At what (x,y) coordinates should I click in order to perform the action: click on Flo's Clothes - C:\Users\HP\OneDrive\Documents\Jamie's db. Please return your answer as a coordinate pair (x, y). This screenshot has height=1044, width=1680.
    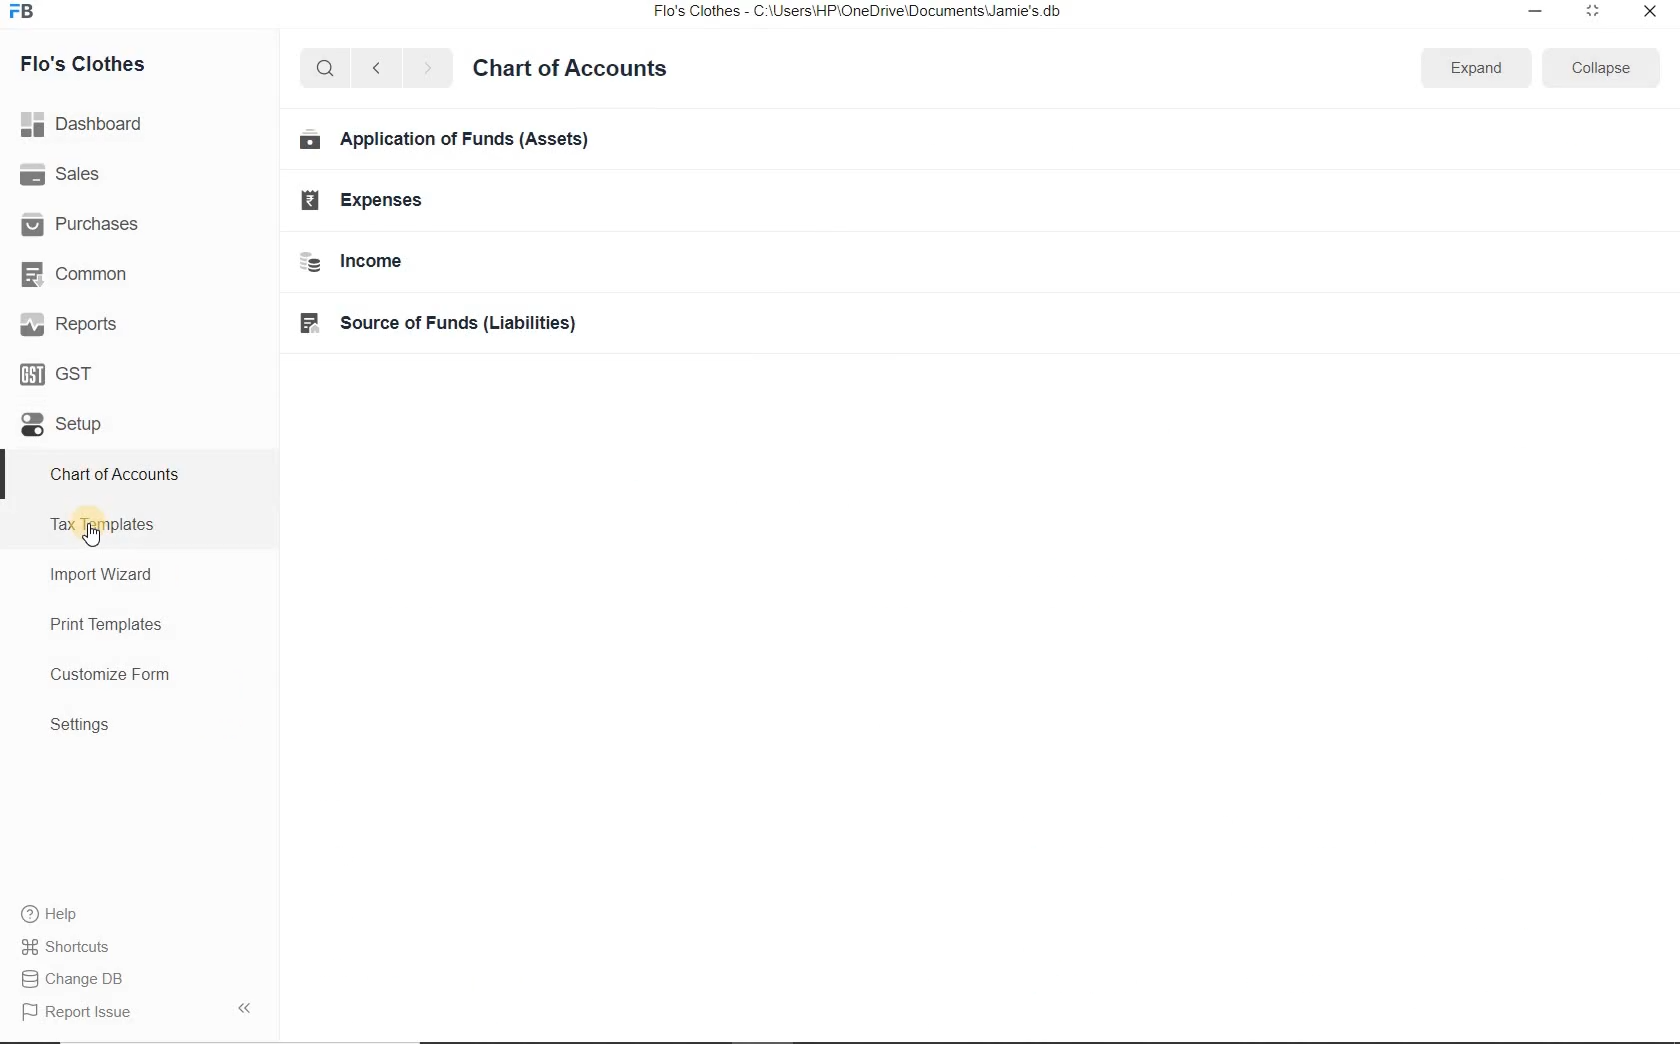
    Looking at the image, I should click on (856, 11).